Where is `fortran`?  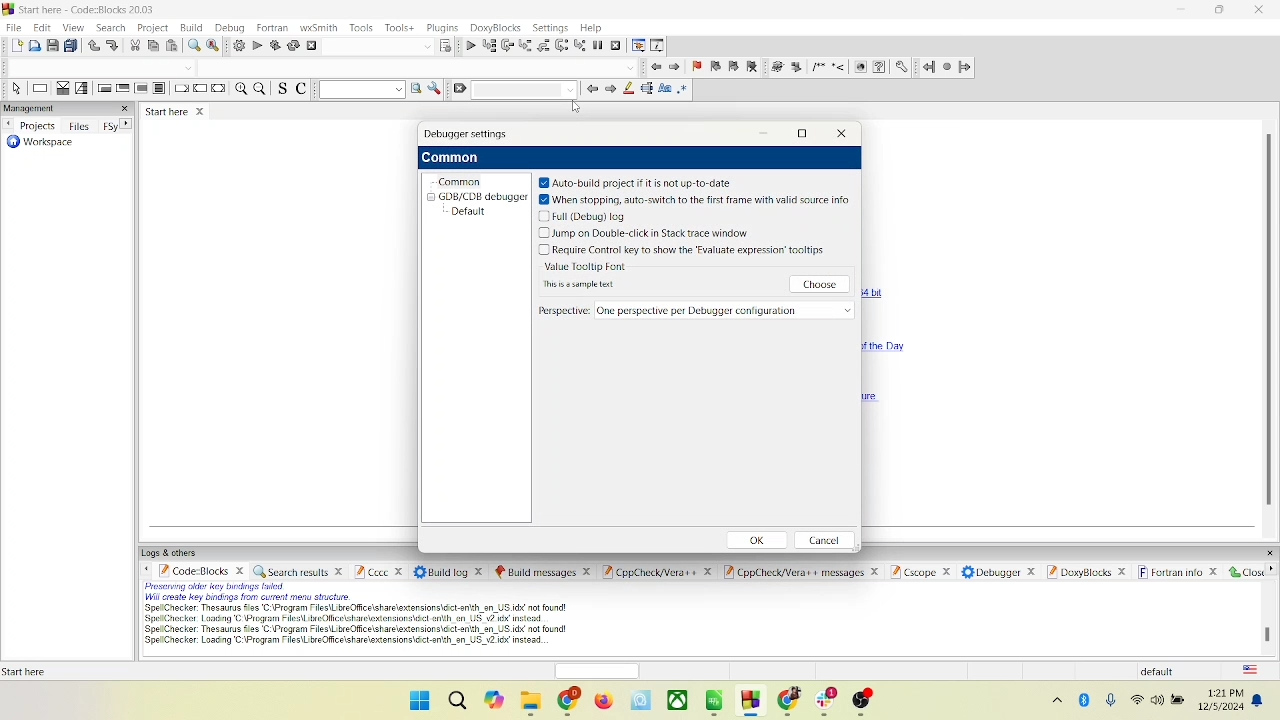
fortran is located at coordinates (274, 28).